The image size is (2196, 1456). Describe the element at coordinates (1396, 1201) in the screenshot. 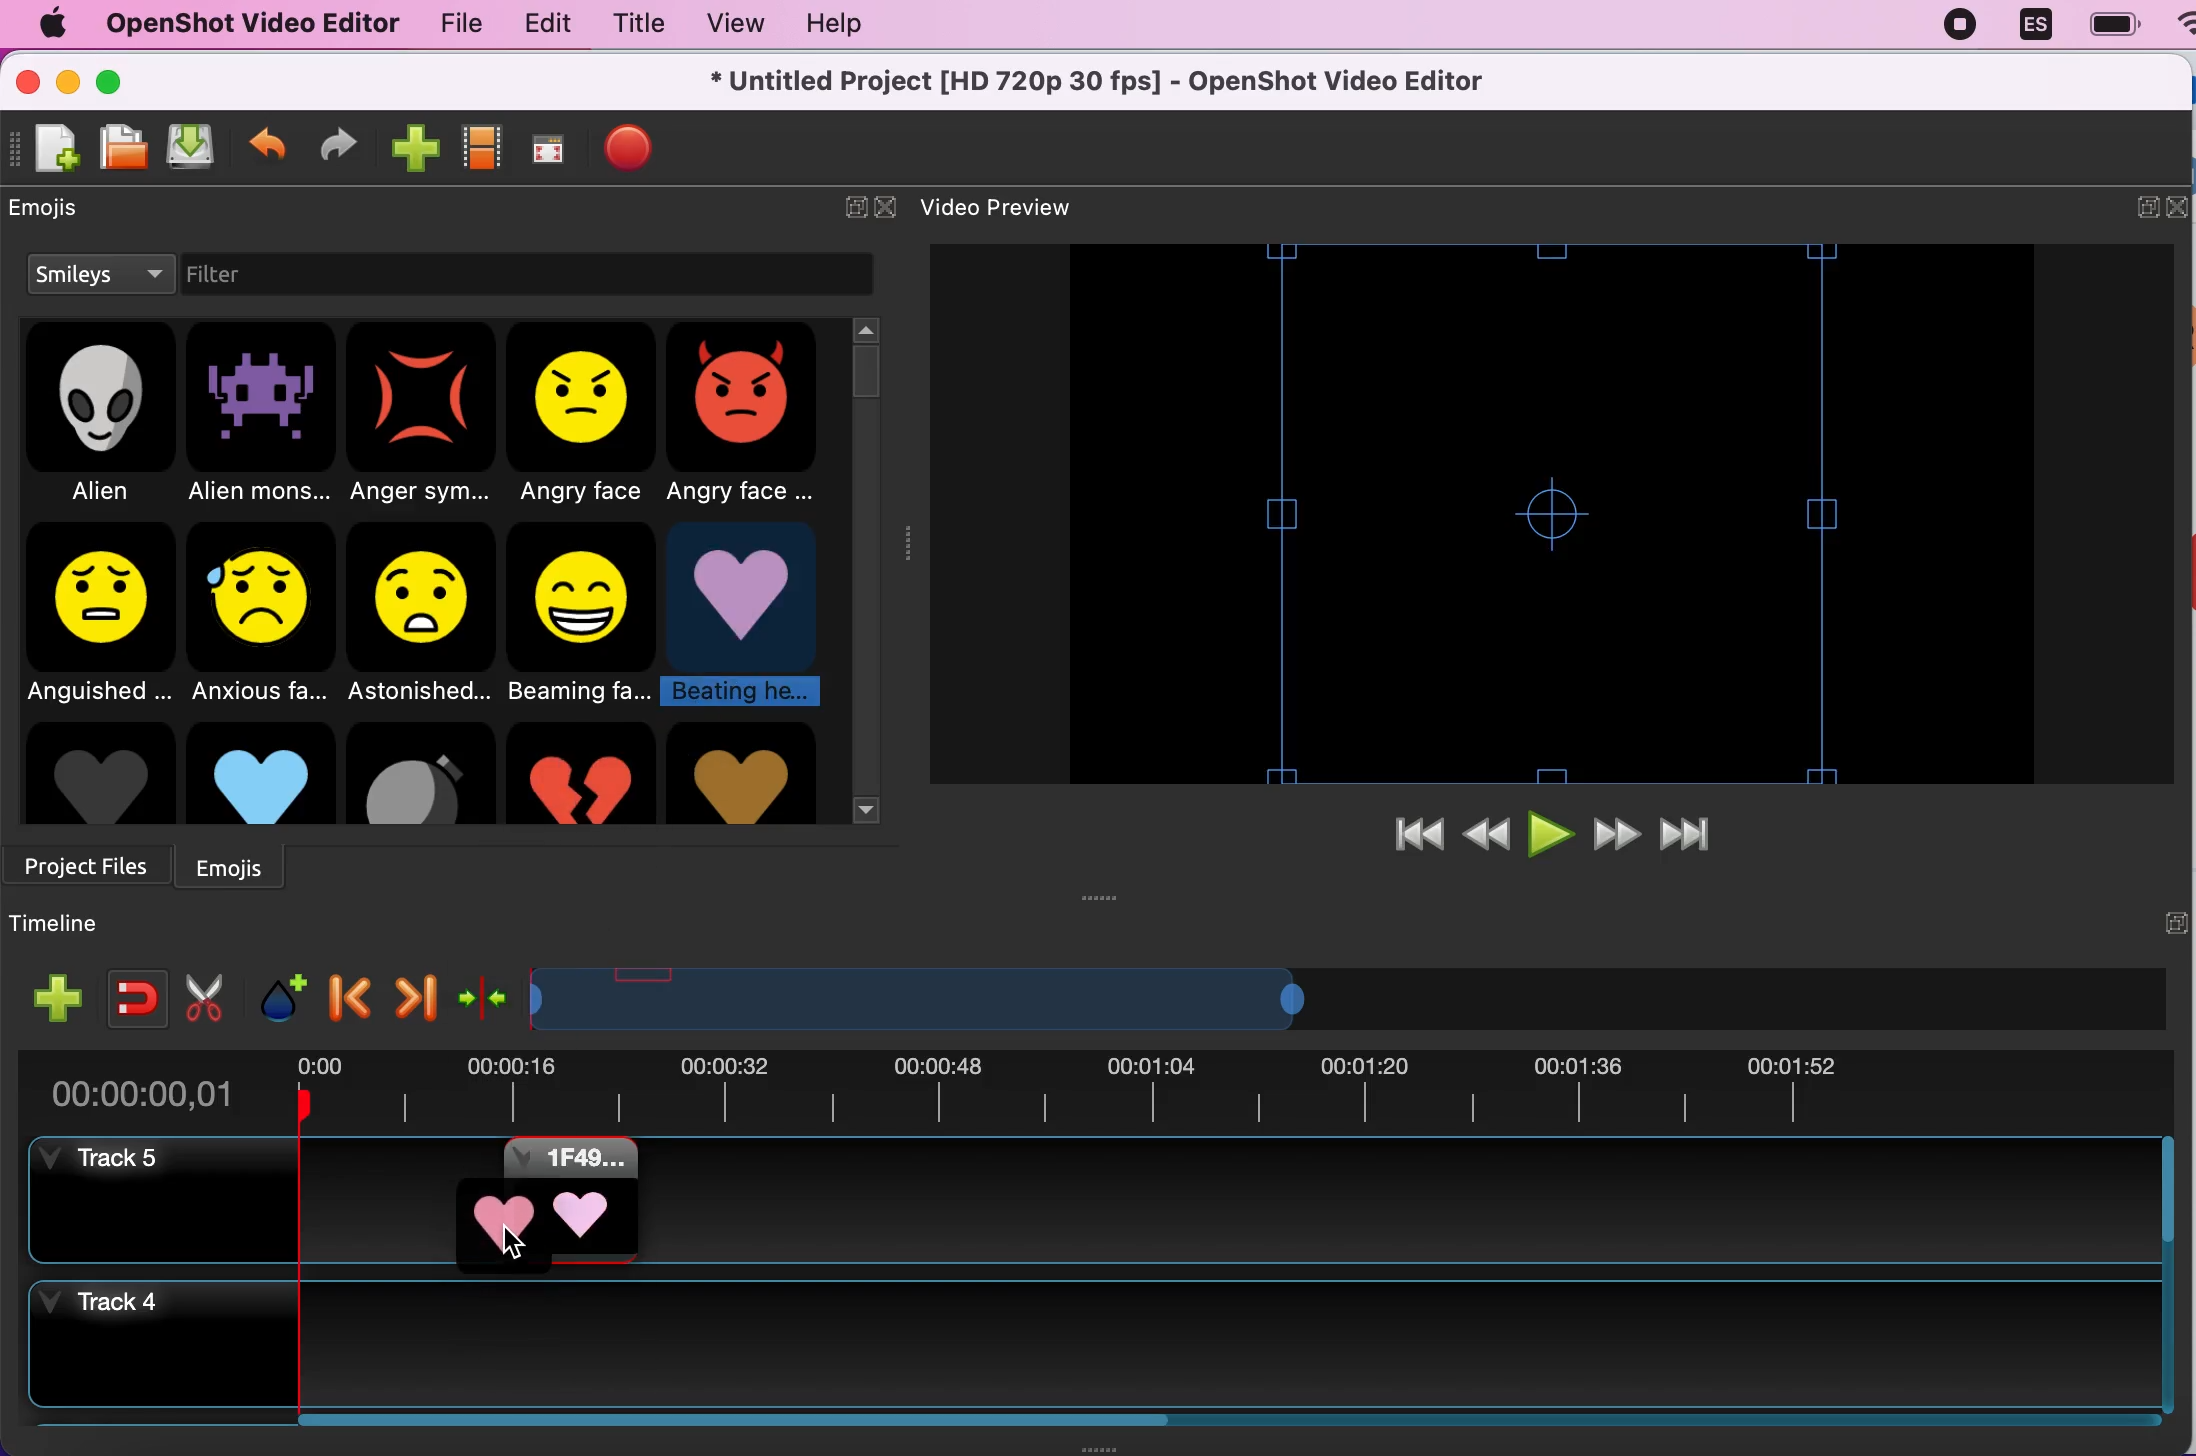

I see `track 5` at that location.